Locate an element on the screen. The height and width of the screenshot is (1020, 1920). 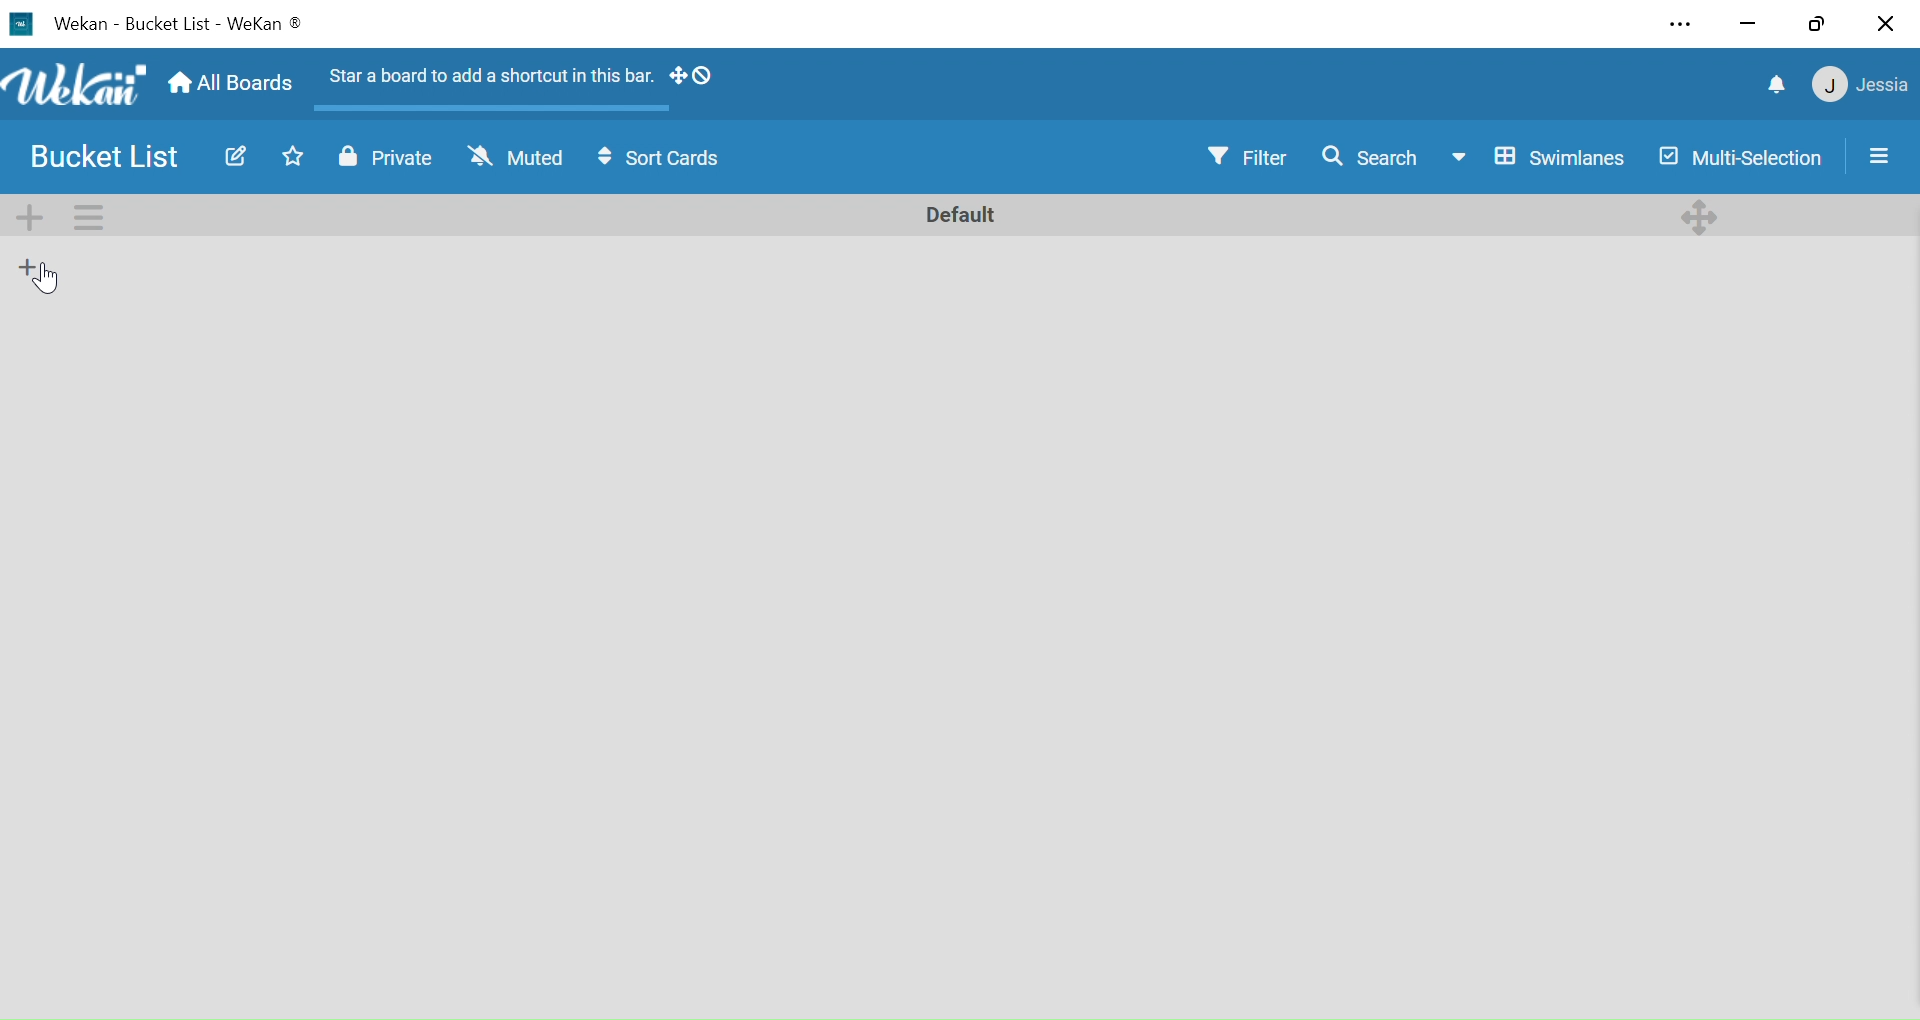
Star a board to add a shortcut in this bar is located at coordinates (485, 80).